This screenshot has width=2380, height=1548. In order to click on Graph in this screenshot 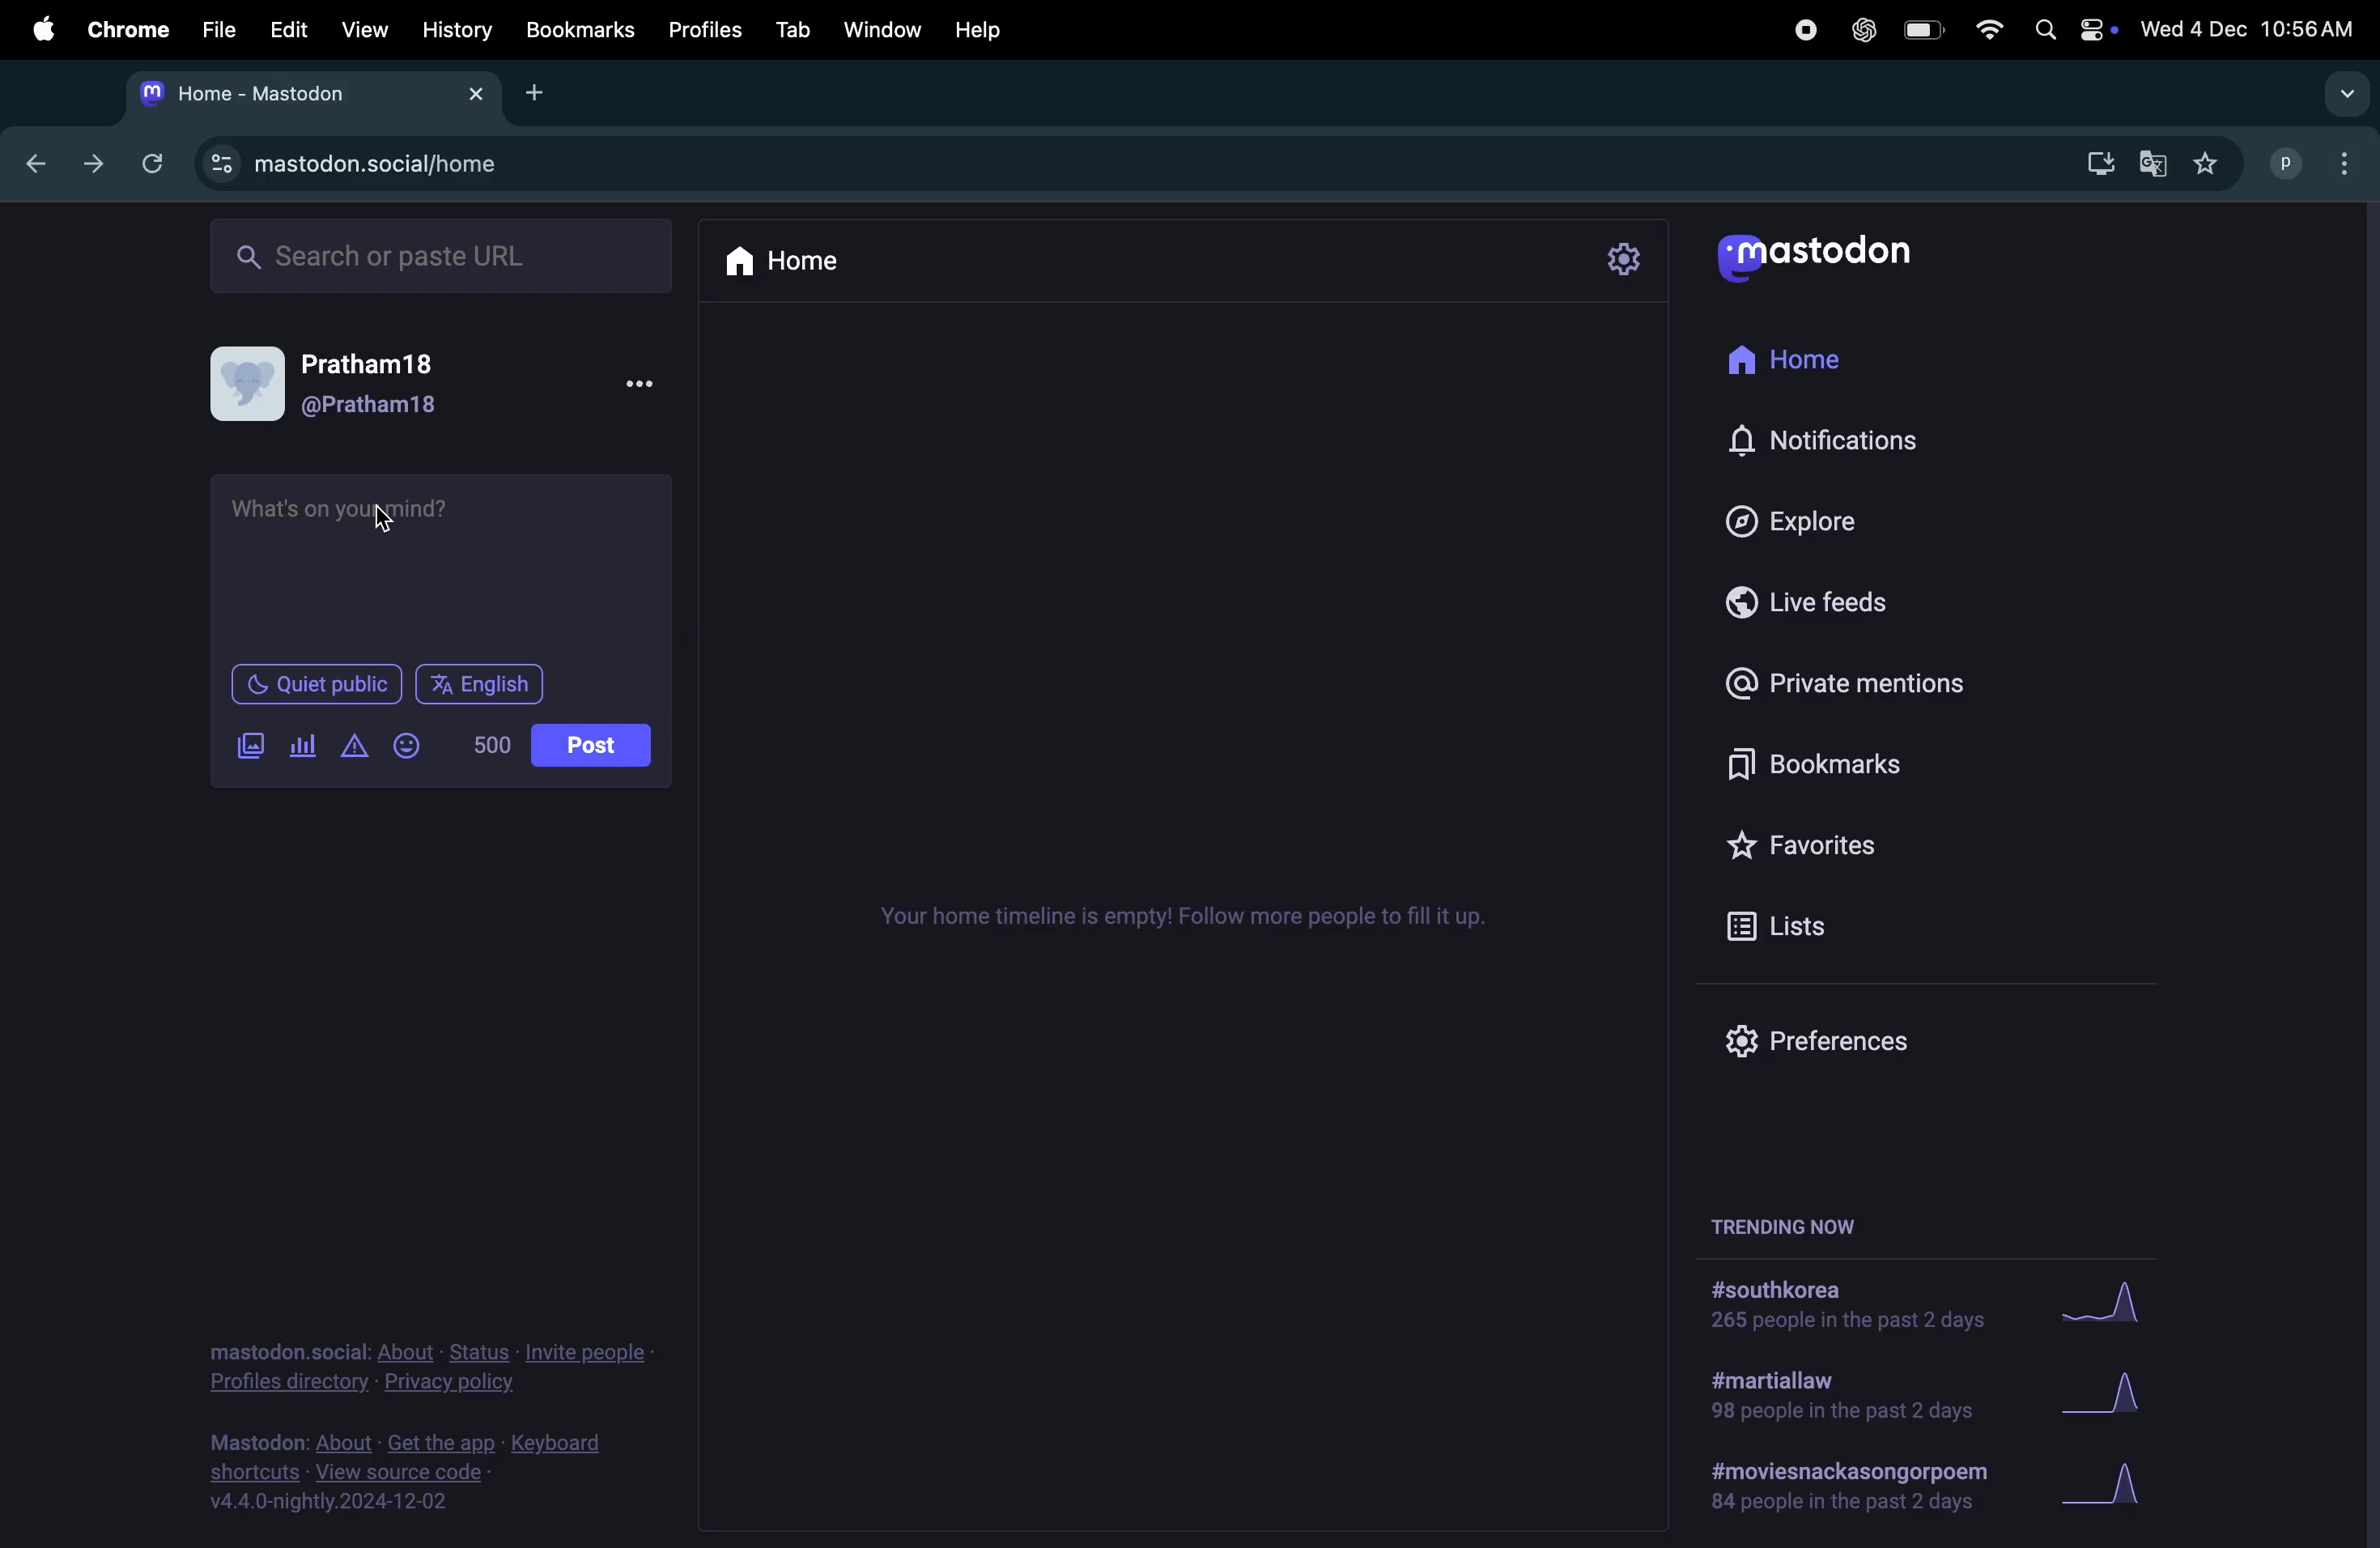, I will do `click(2114, 1391)`.